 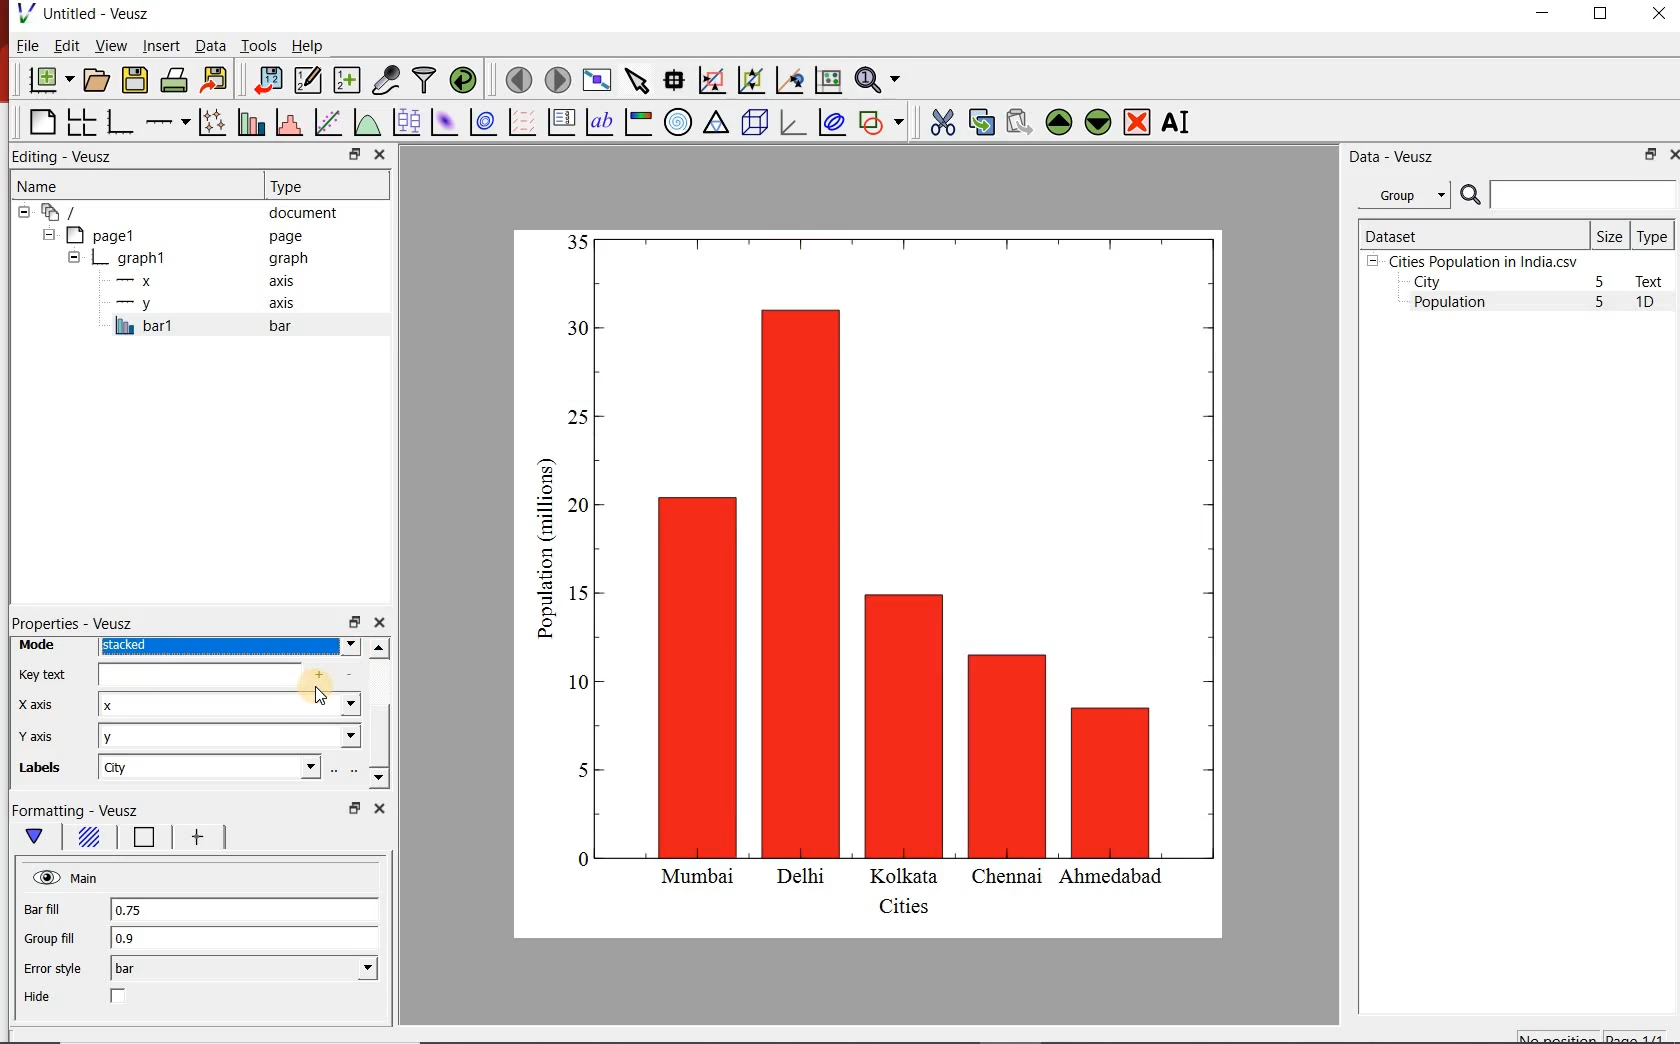 I want to click on Group datasets with property given, so click(x=1403, y=194).